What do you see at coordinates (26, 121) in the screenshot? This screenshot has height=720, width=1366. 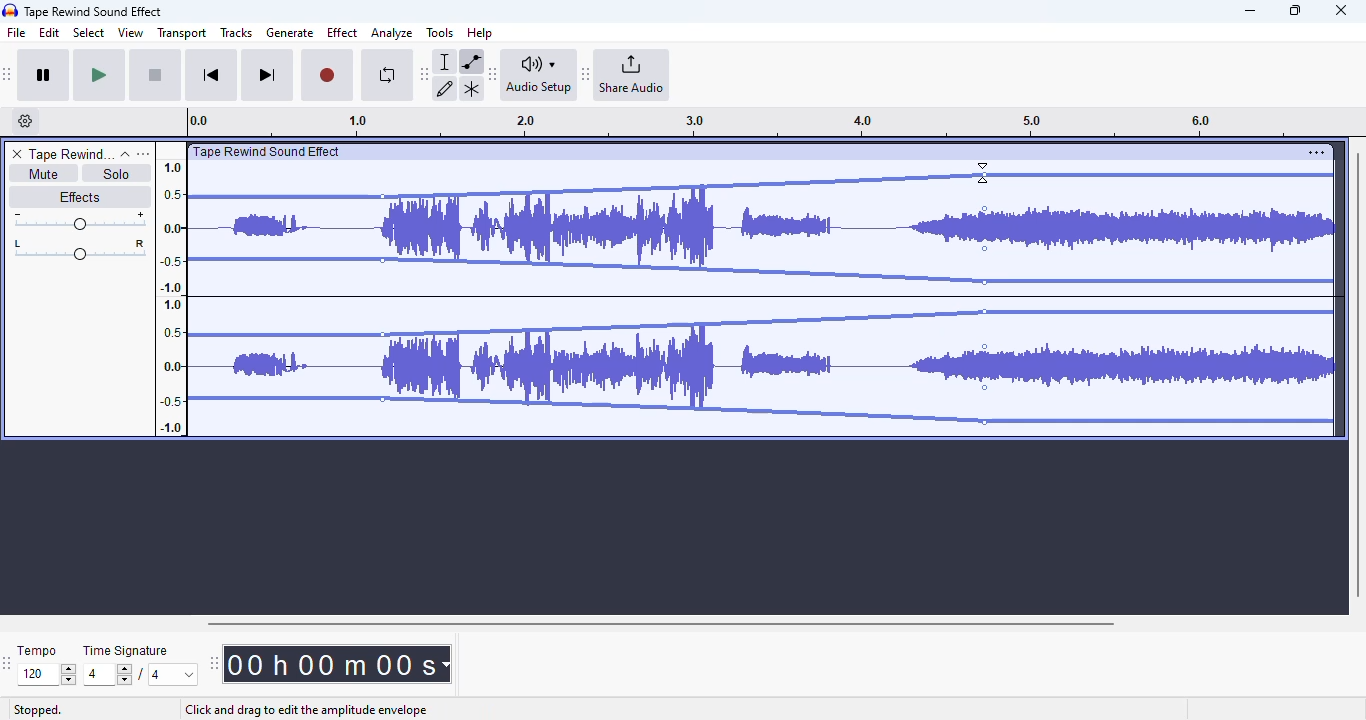 I see `timeline options` at bounding box center [26, 121].